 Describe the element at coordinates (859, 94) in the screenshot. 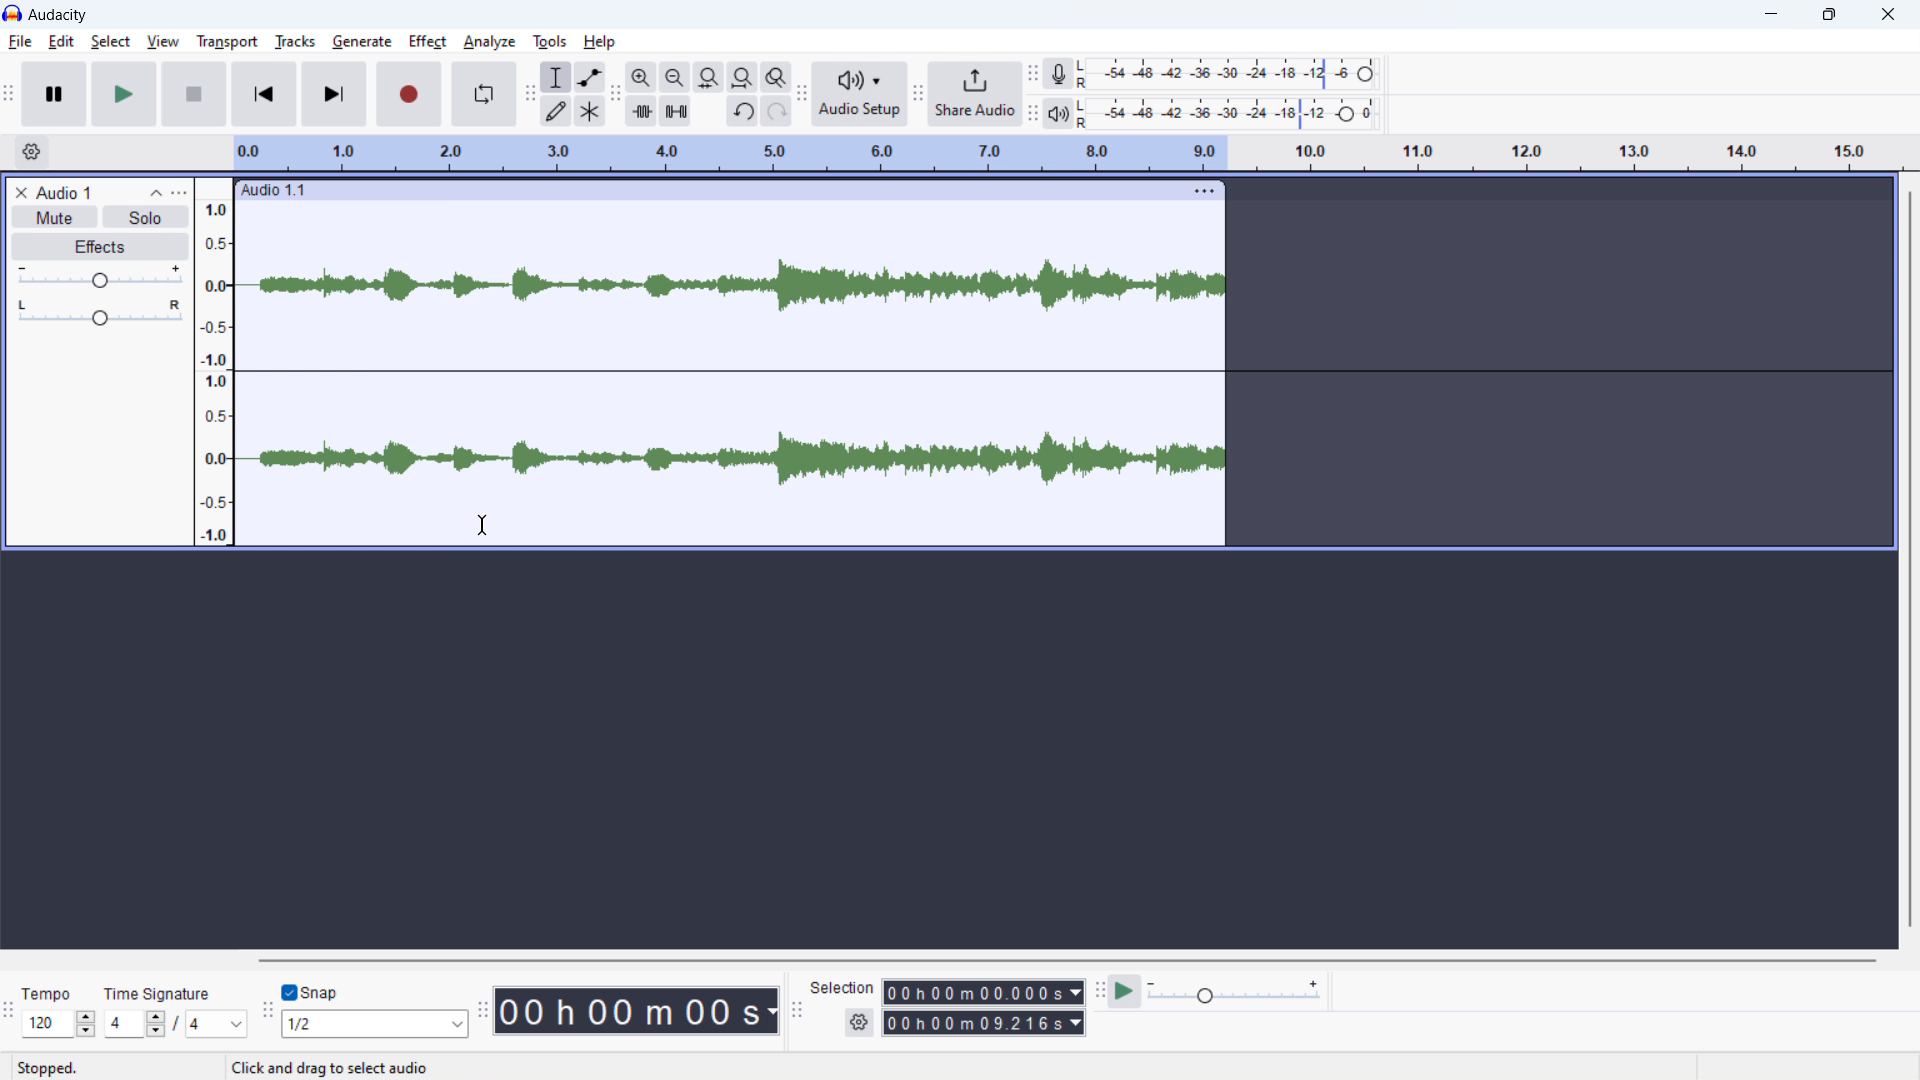

I see `audio setup` at that location.